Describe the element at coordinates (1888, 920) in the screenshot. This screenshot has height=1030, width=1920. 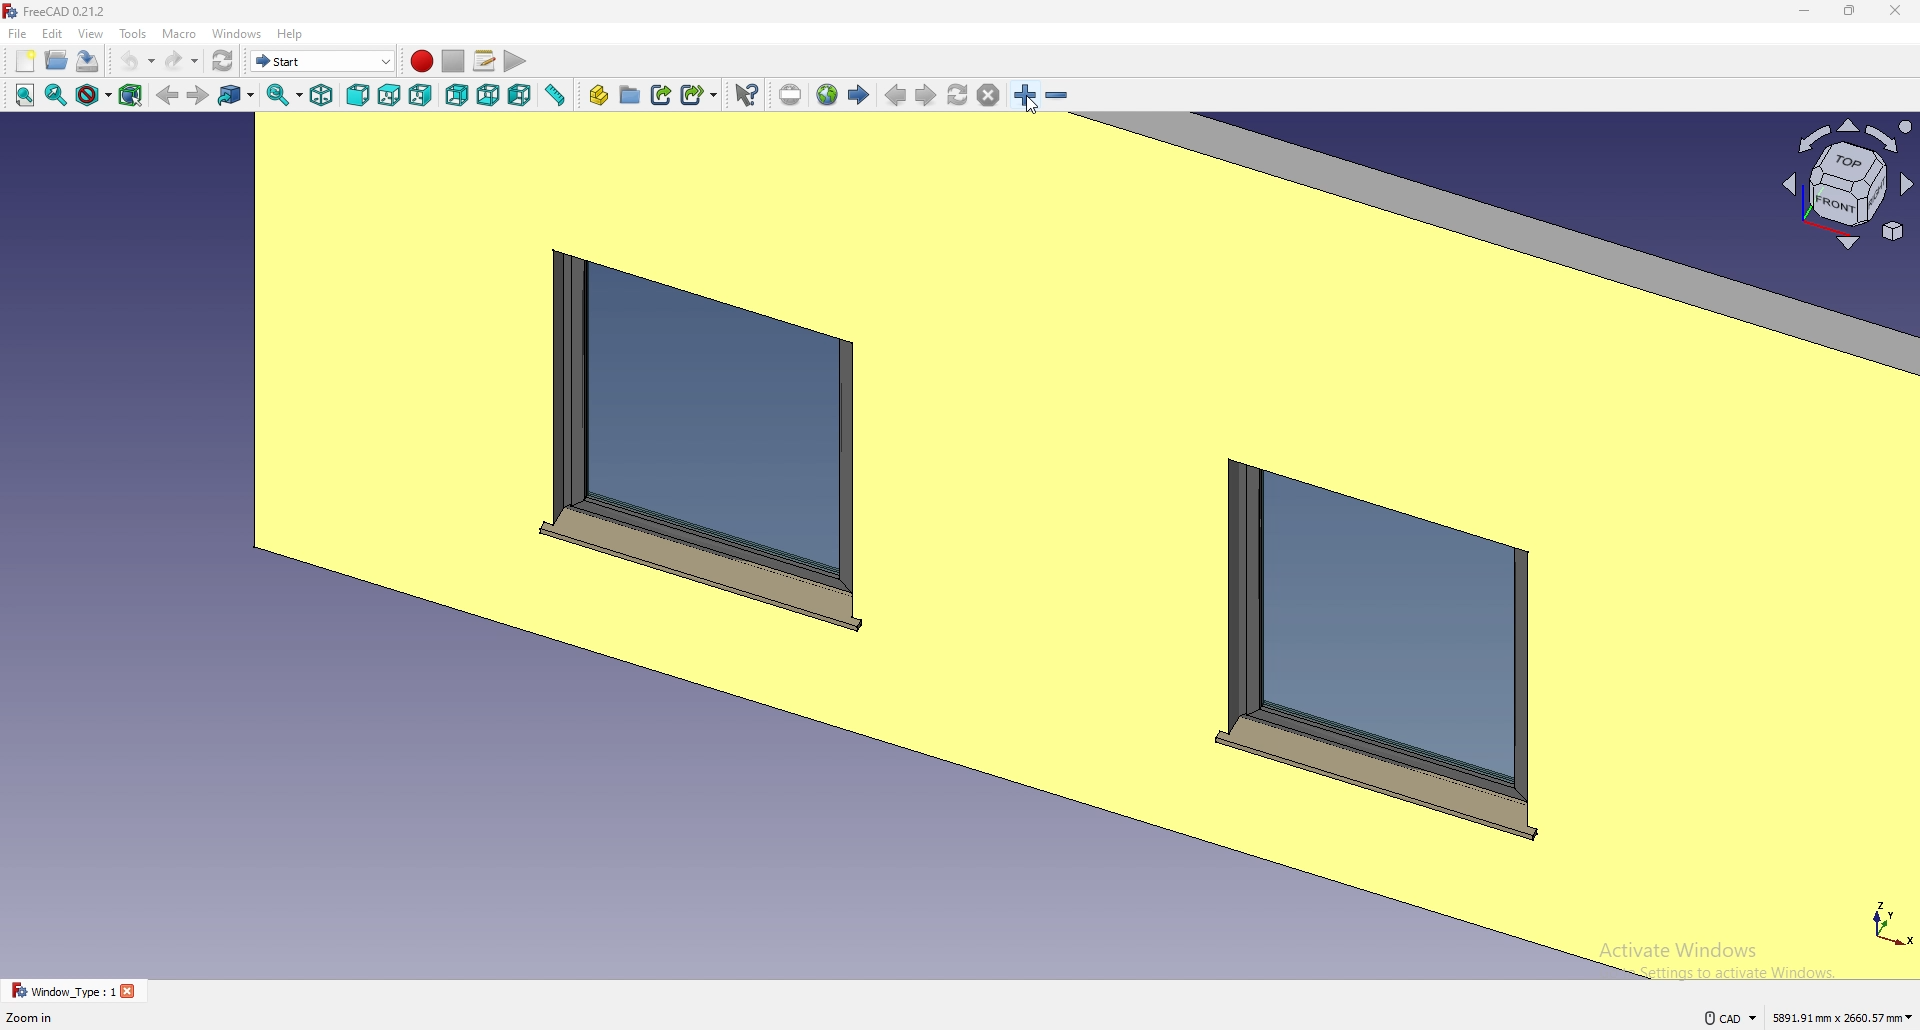
I see `axis` at that location.